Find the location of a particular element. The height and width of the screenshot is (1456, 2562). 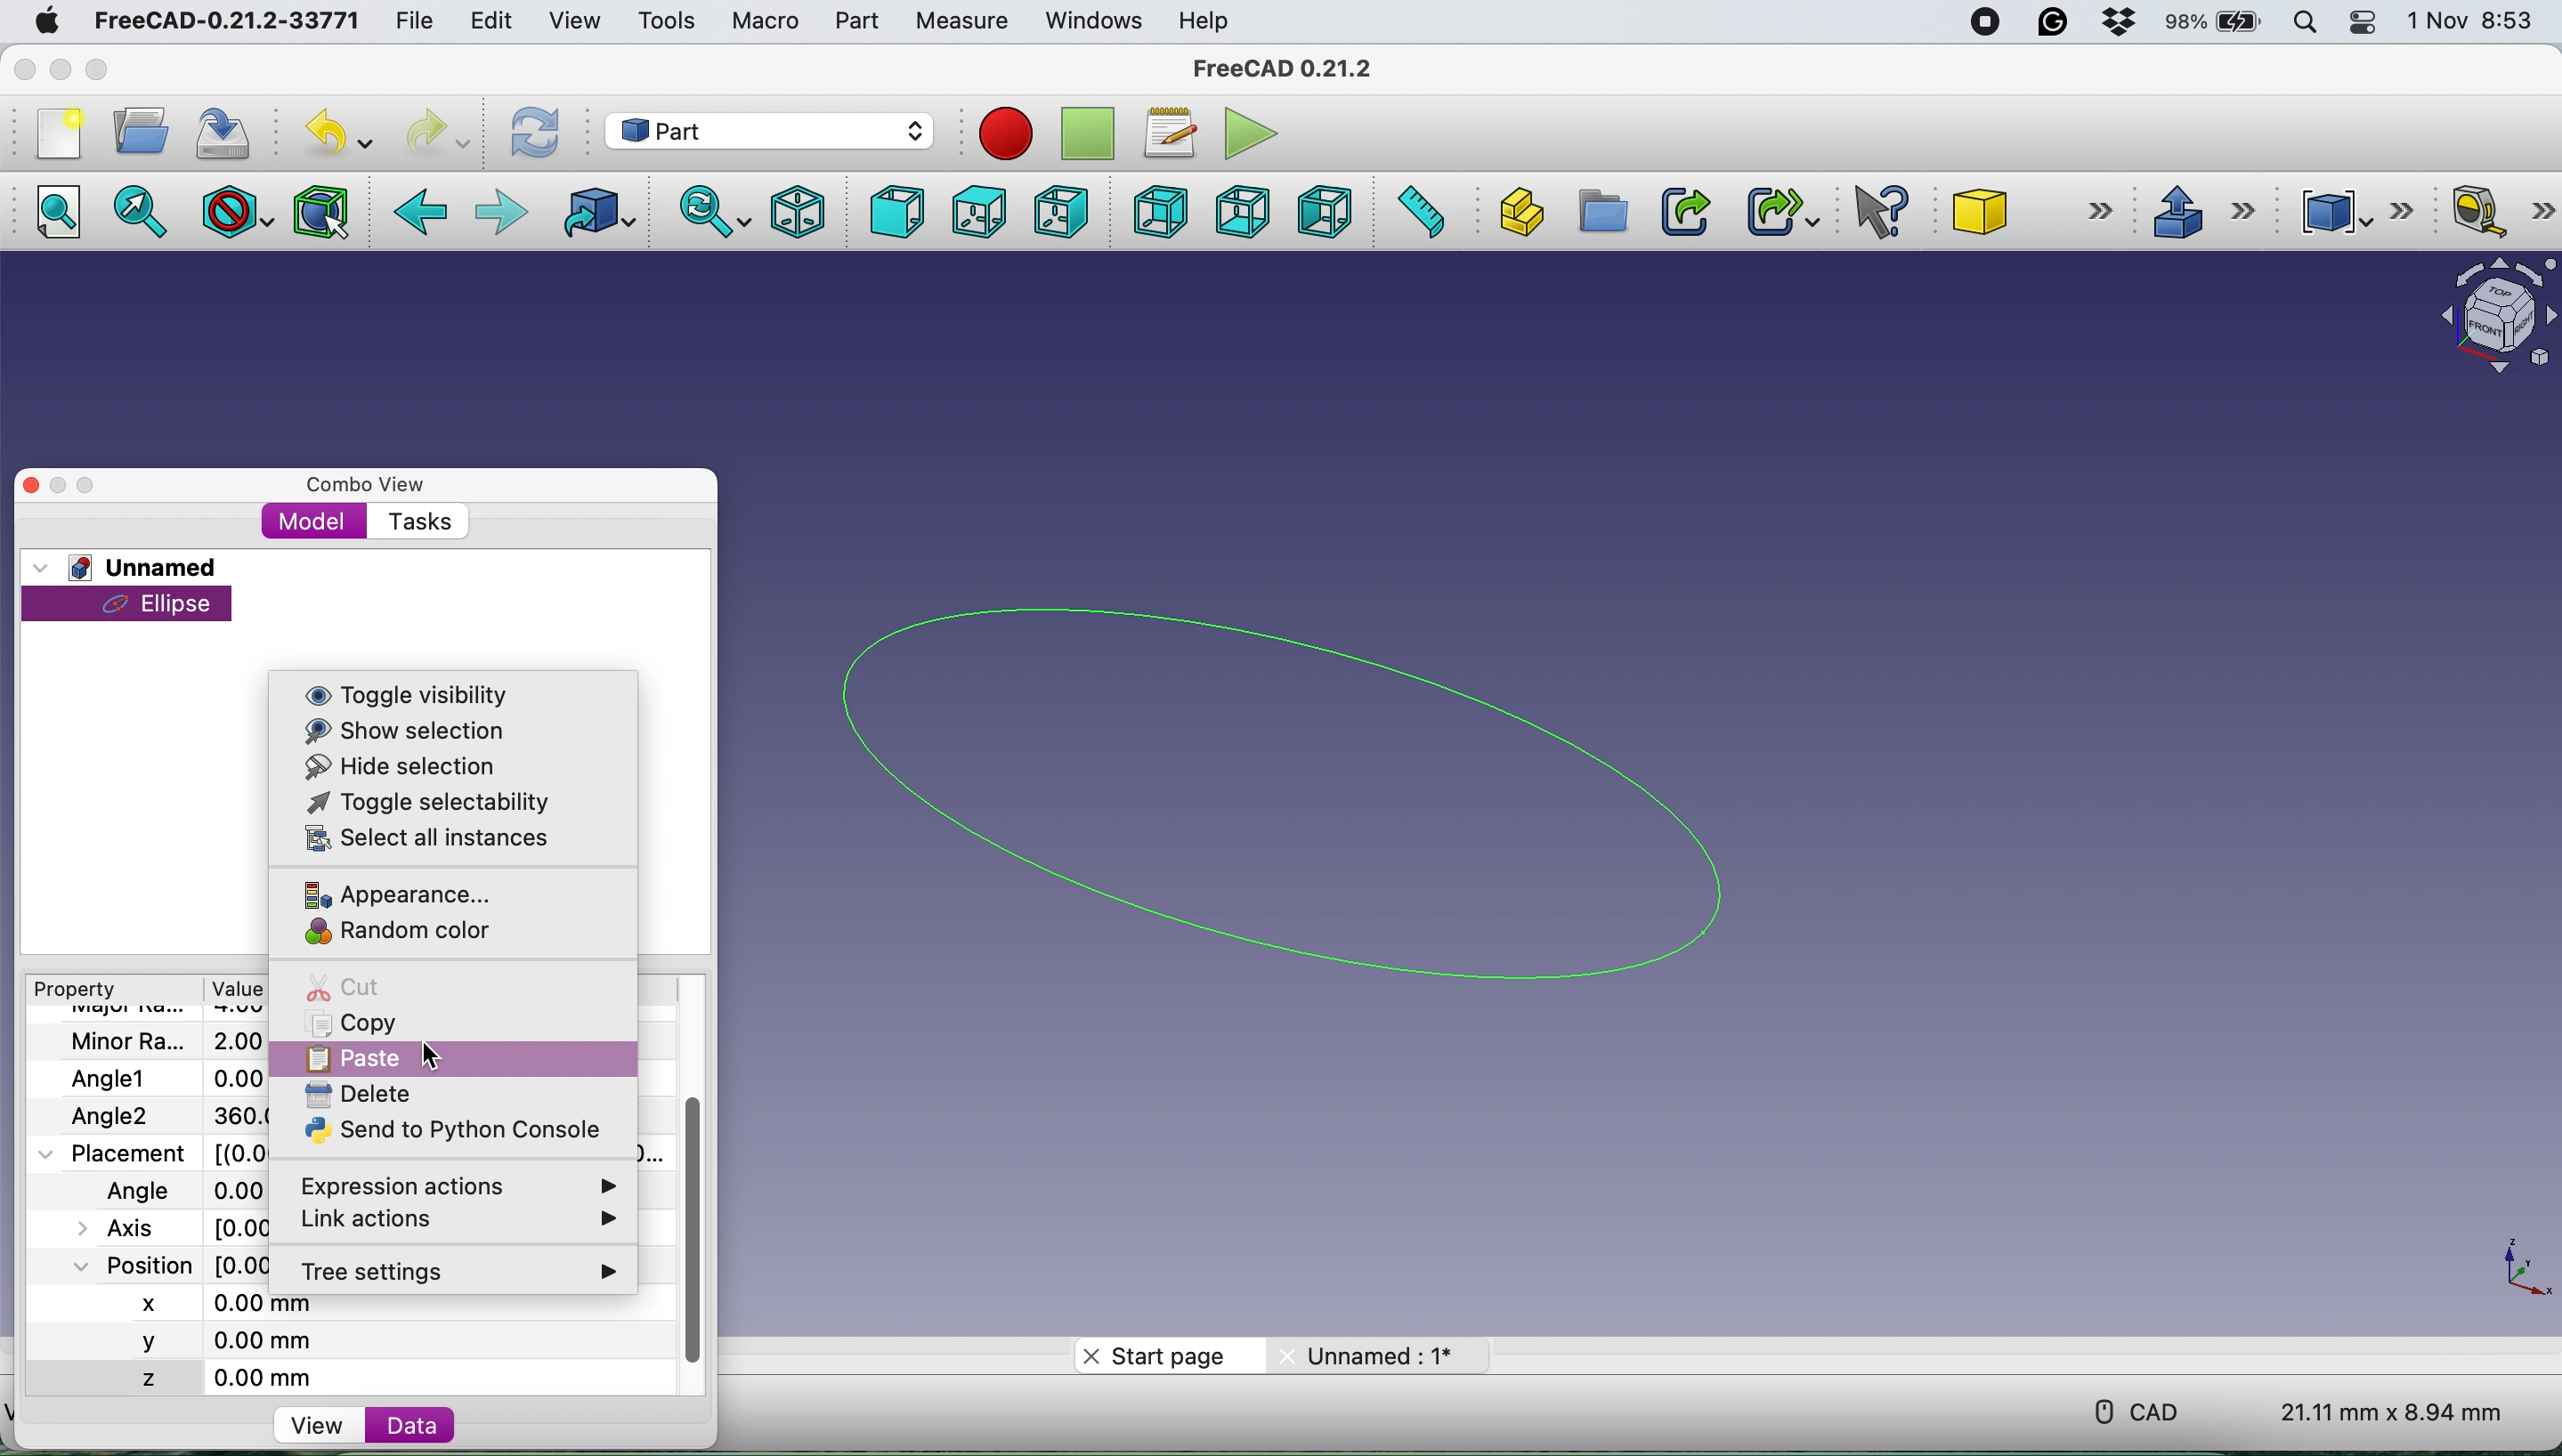

dropbox is located at coordinates (2121, 23).